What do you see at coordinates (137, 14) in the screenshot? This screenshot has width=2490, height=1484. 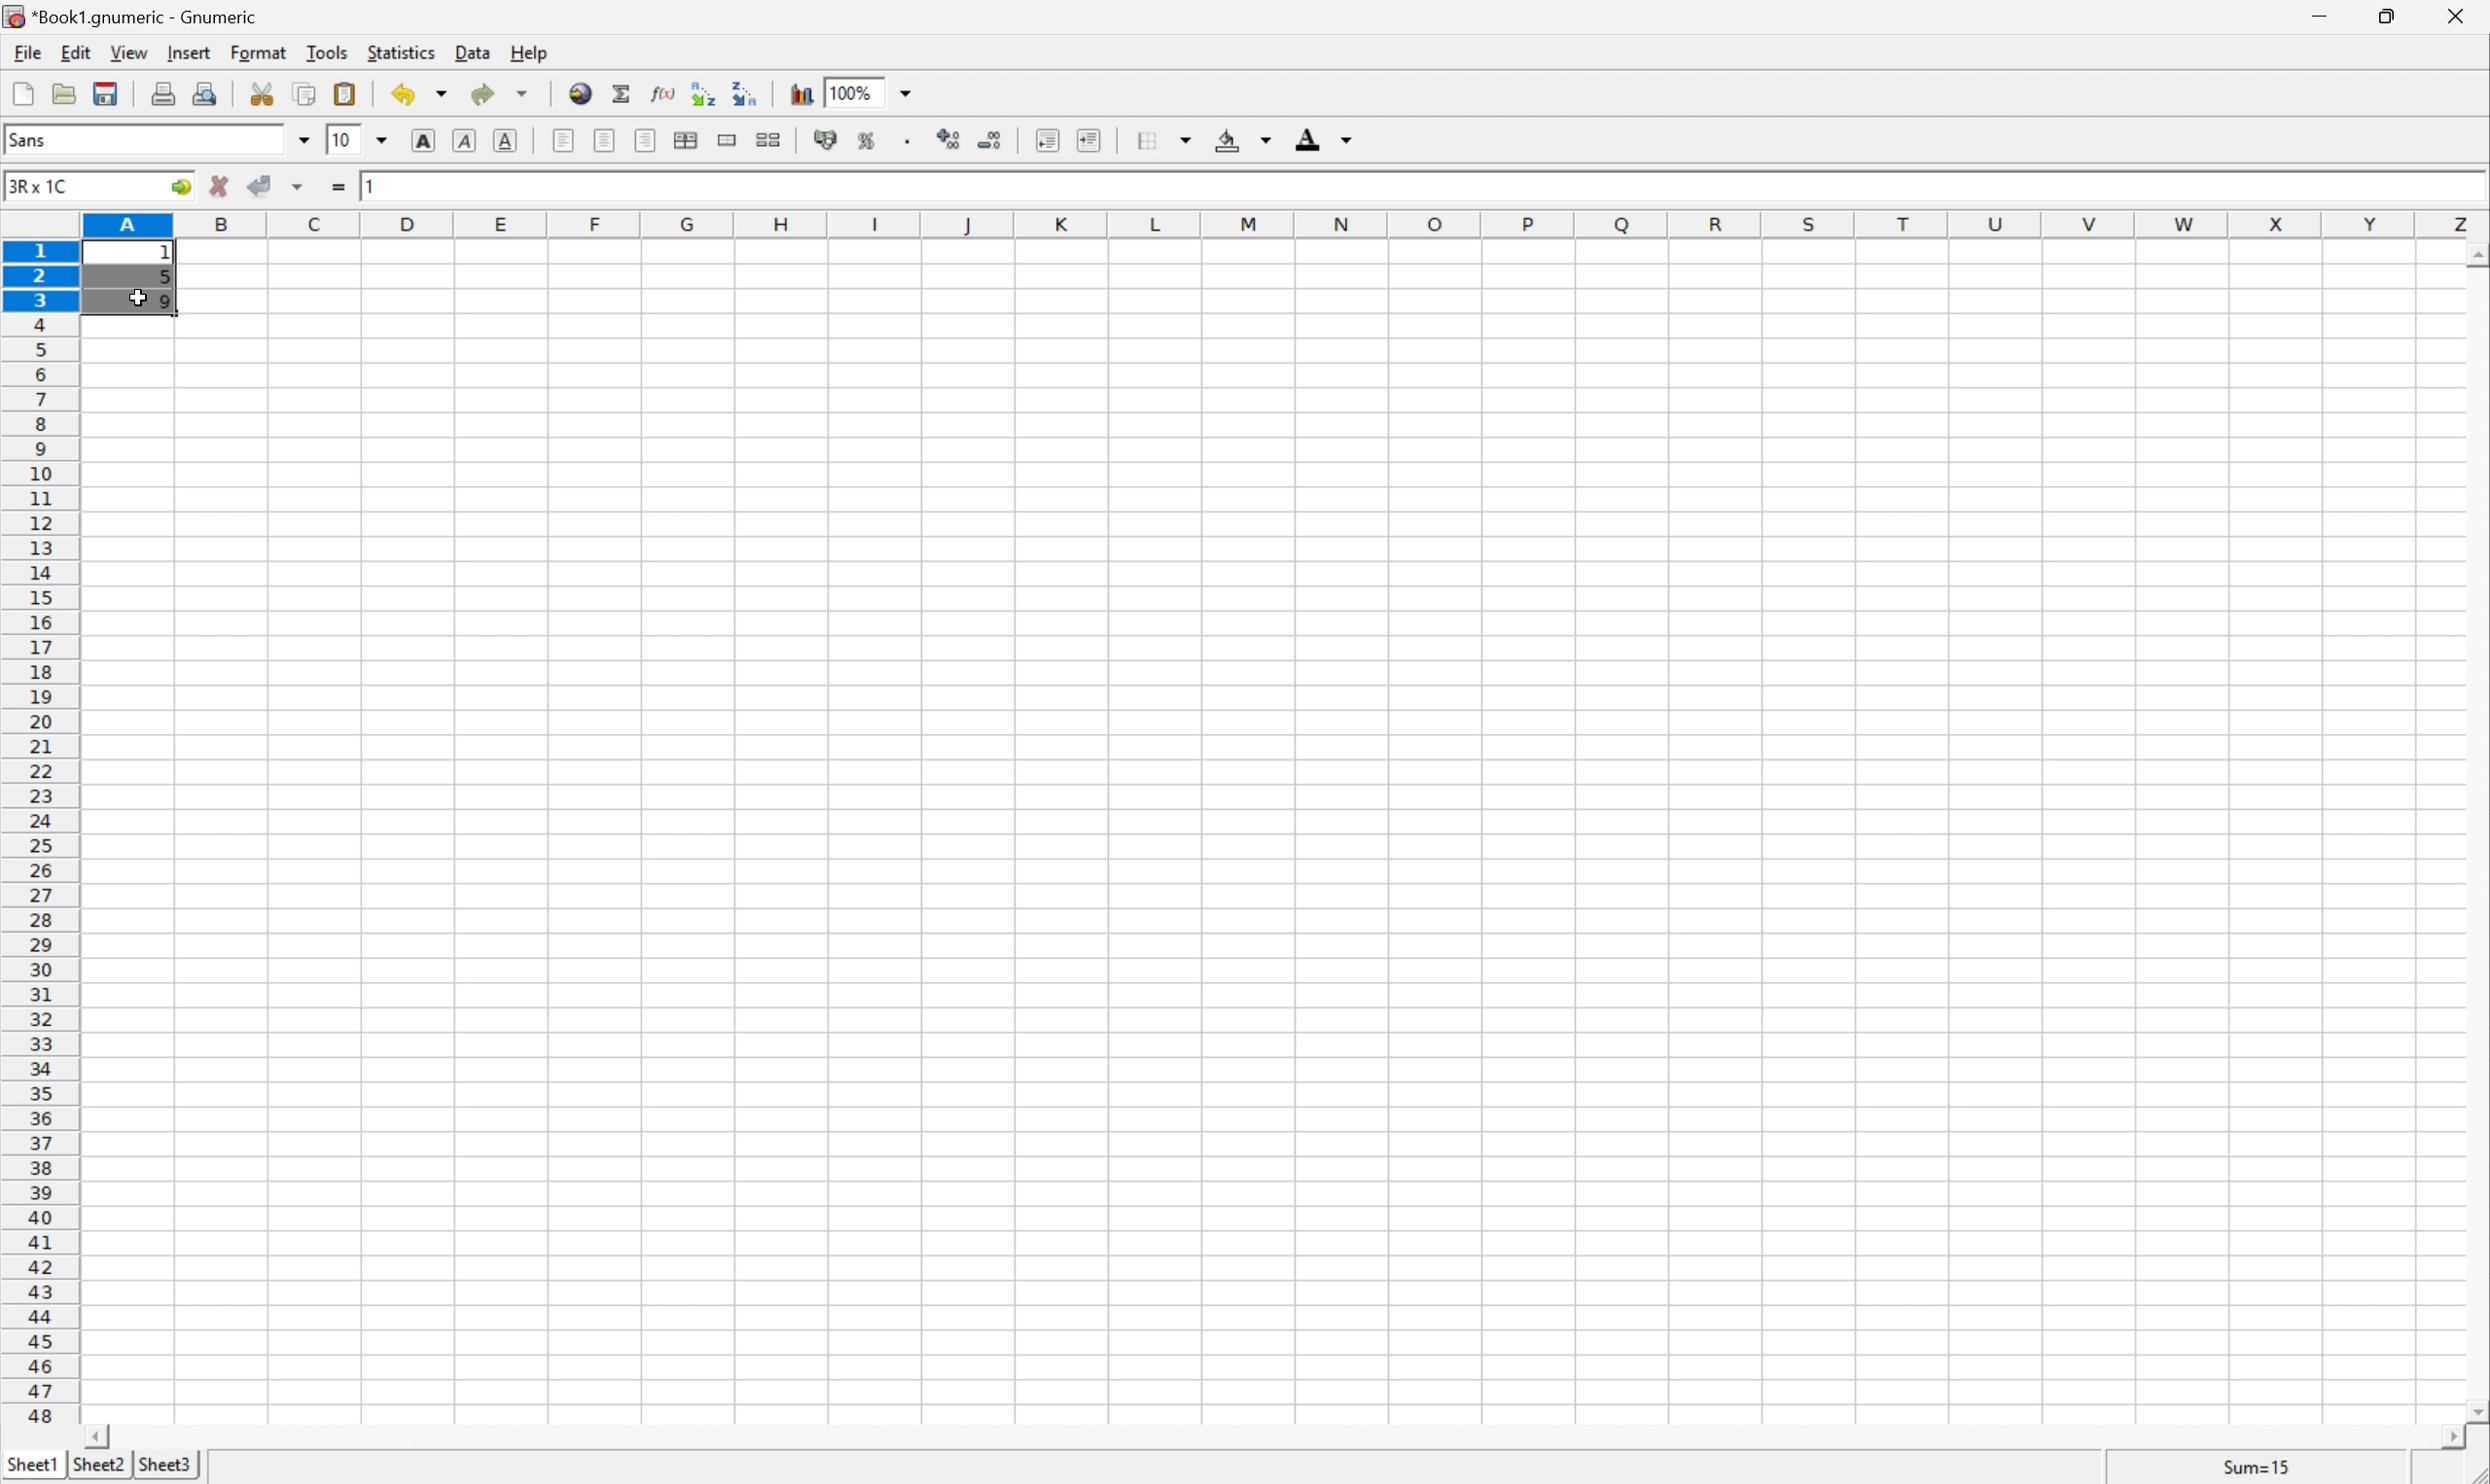 I see `application name` at bounding box center [137, 14].